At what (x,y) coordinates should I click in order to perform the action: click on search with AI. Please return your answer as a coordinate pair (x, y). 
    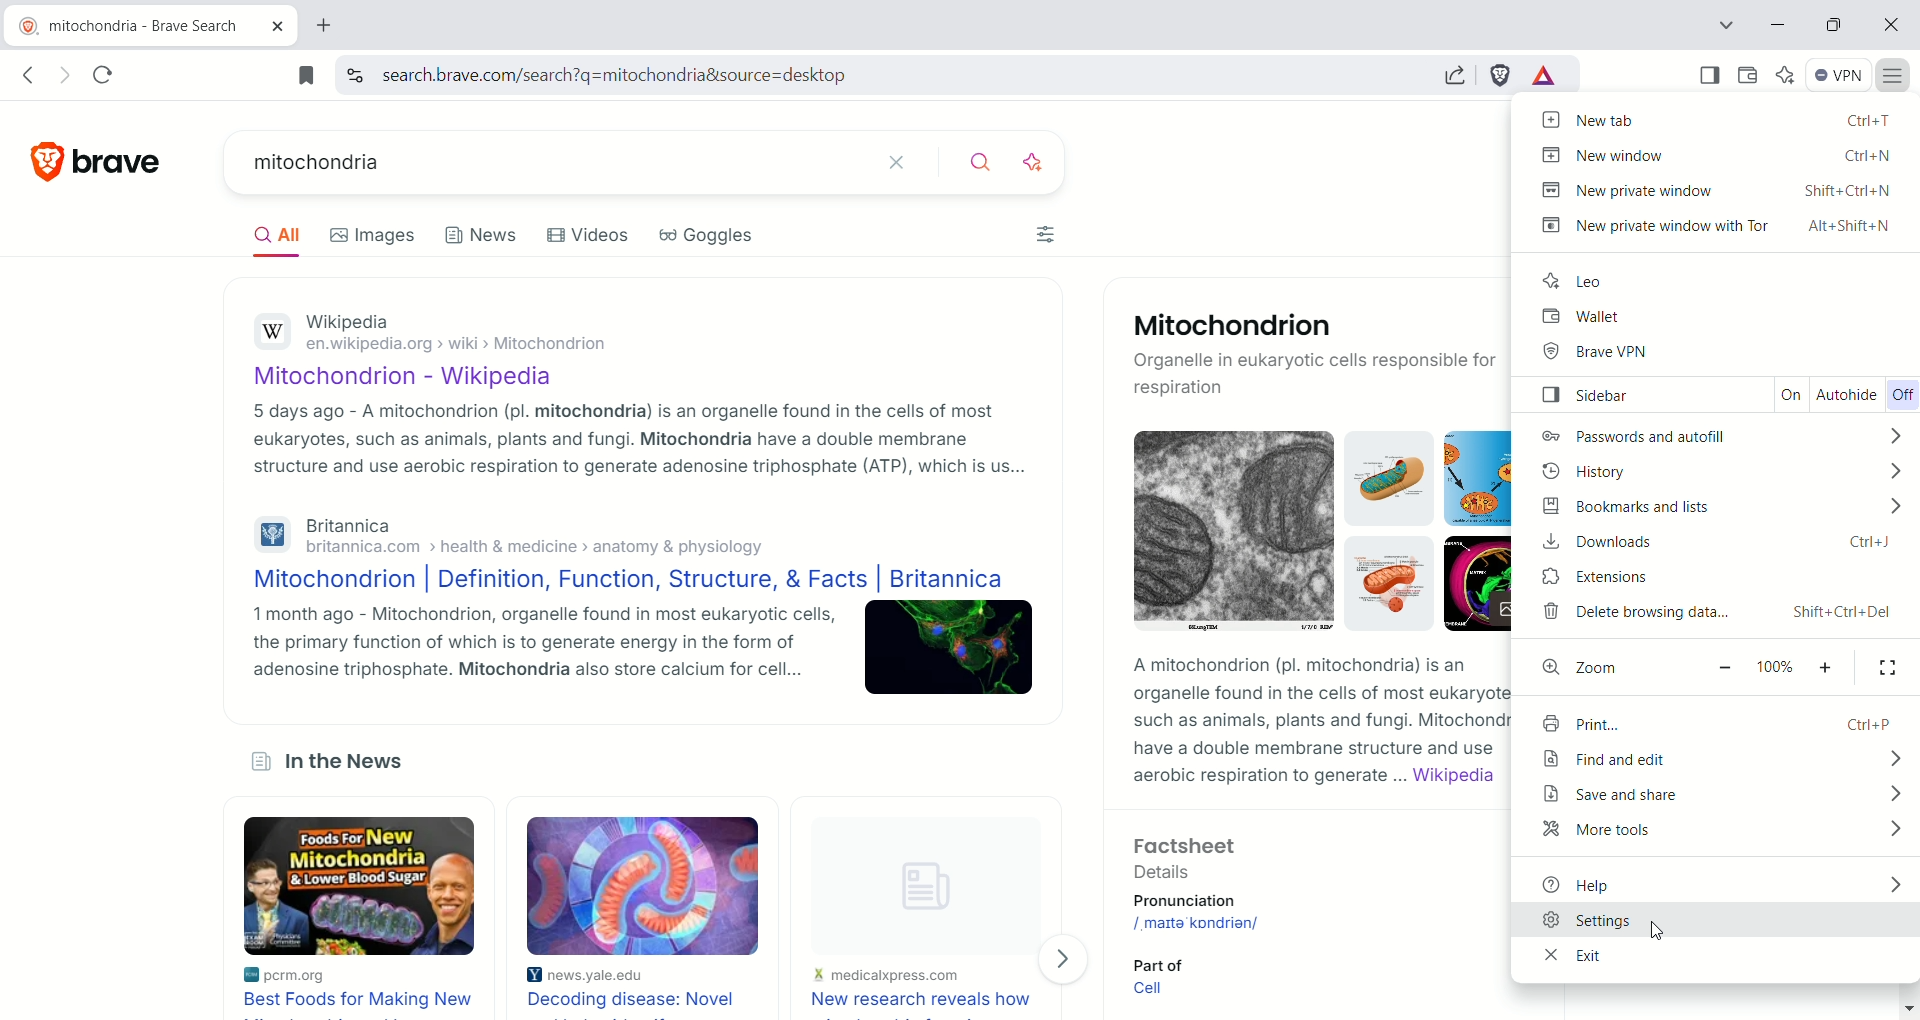
    Looking at the image, I should click on (1037, 165).